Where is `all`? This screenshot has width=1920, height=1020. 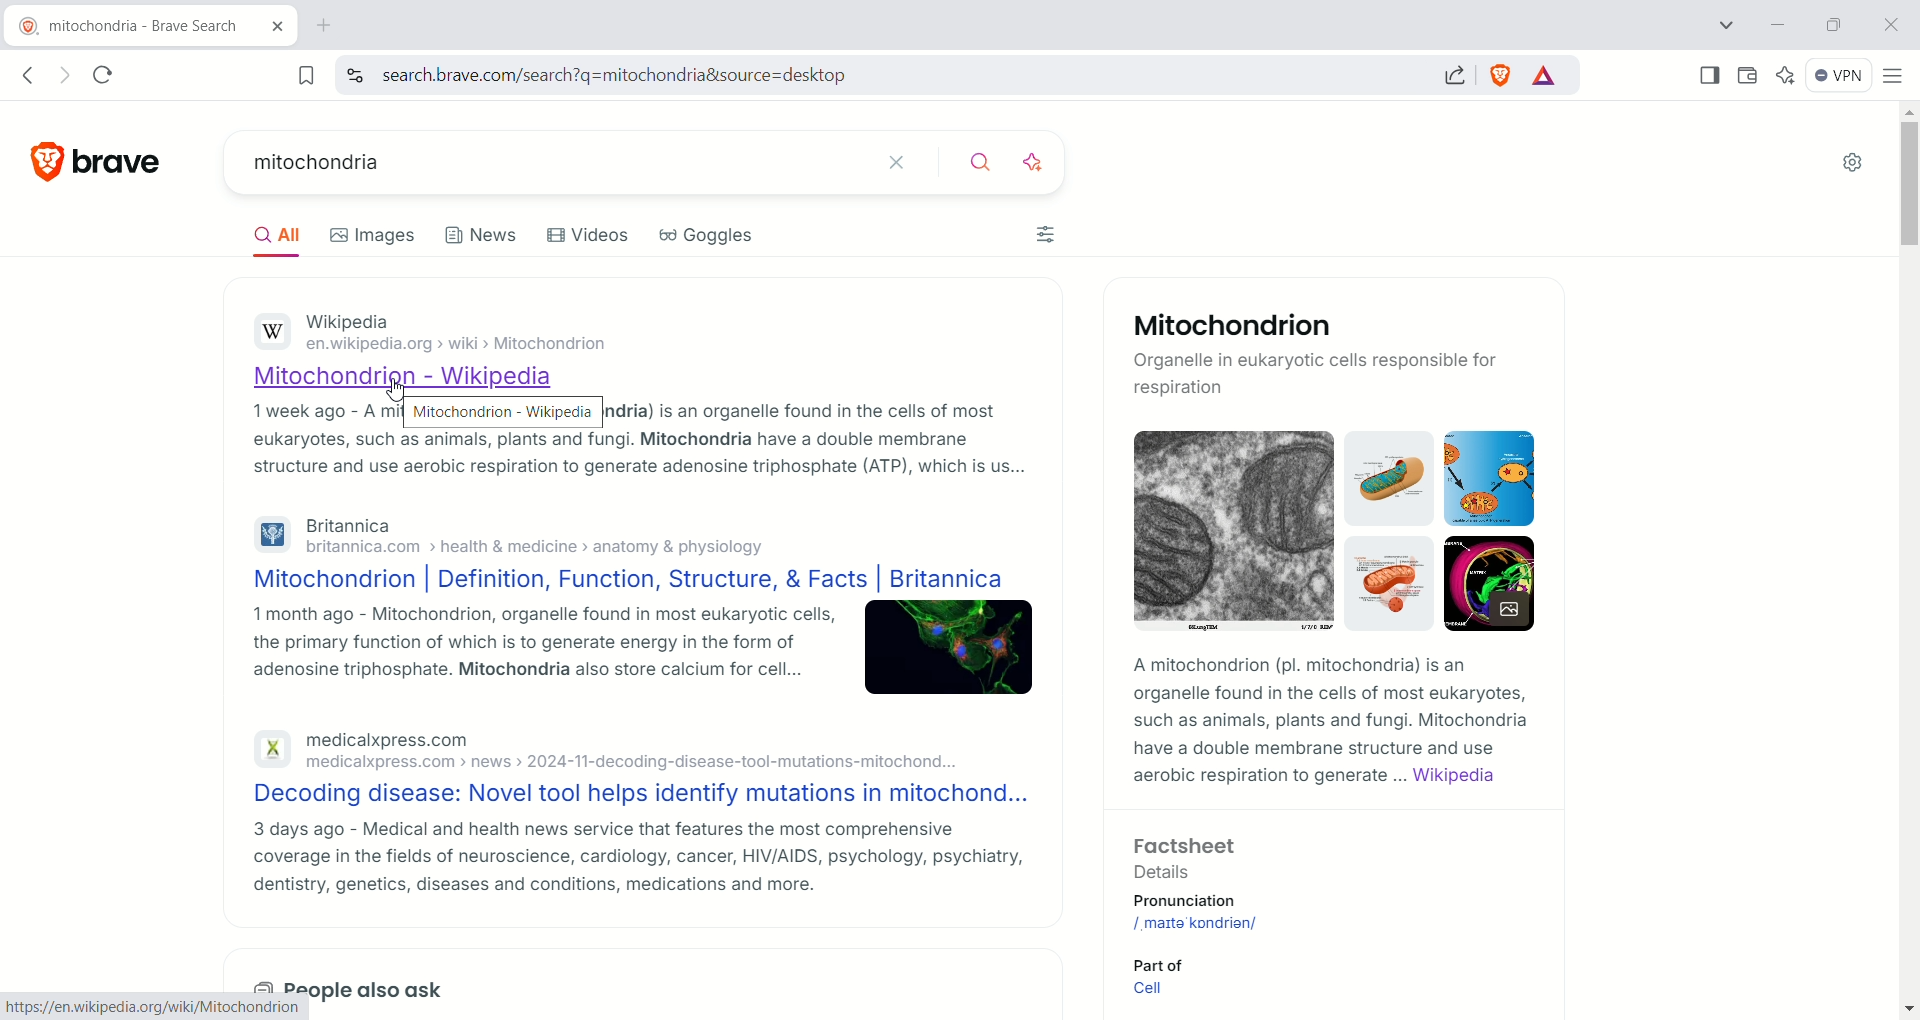
all is located at coordinates (275, 236).